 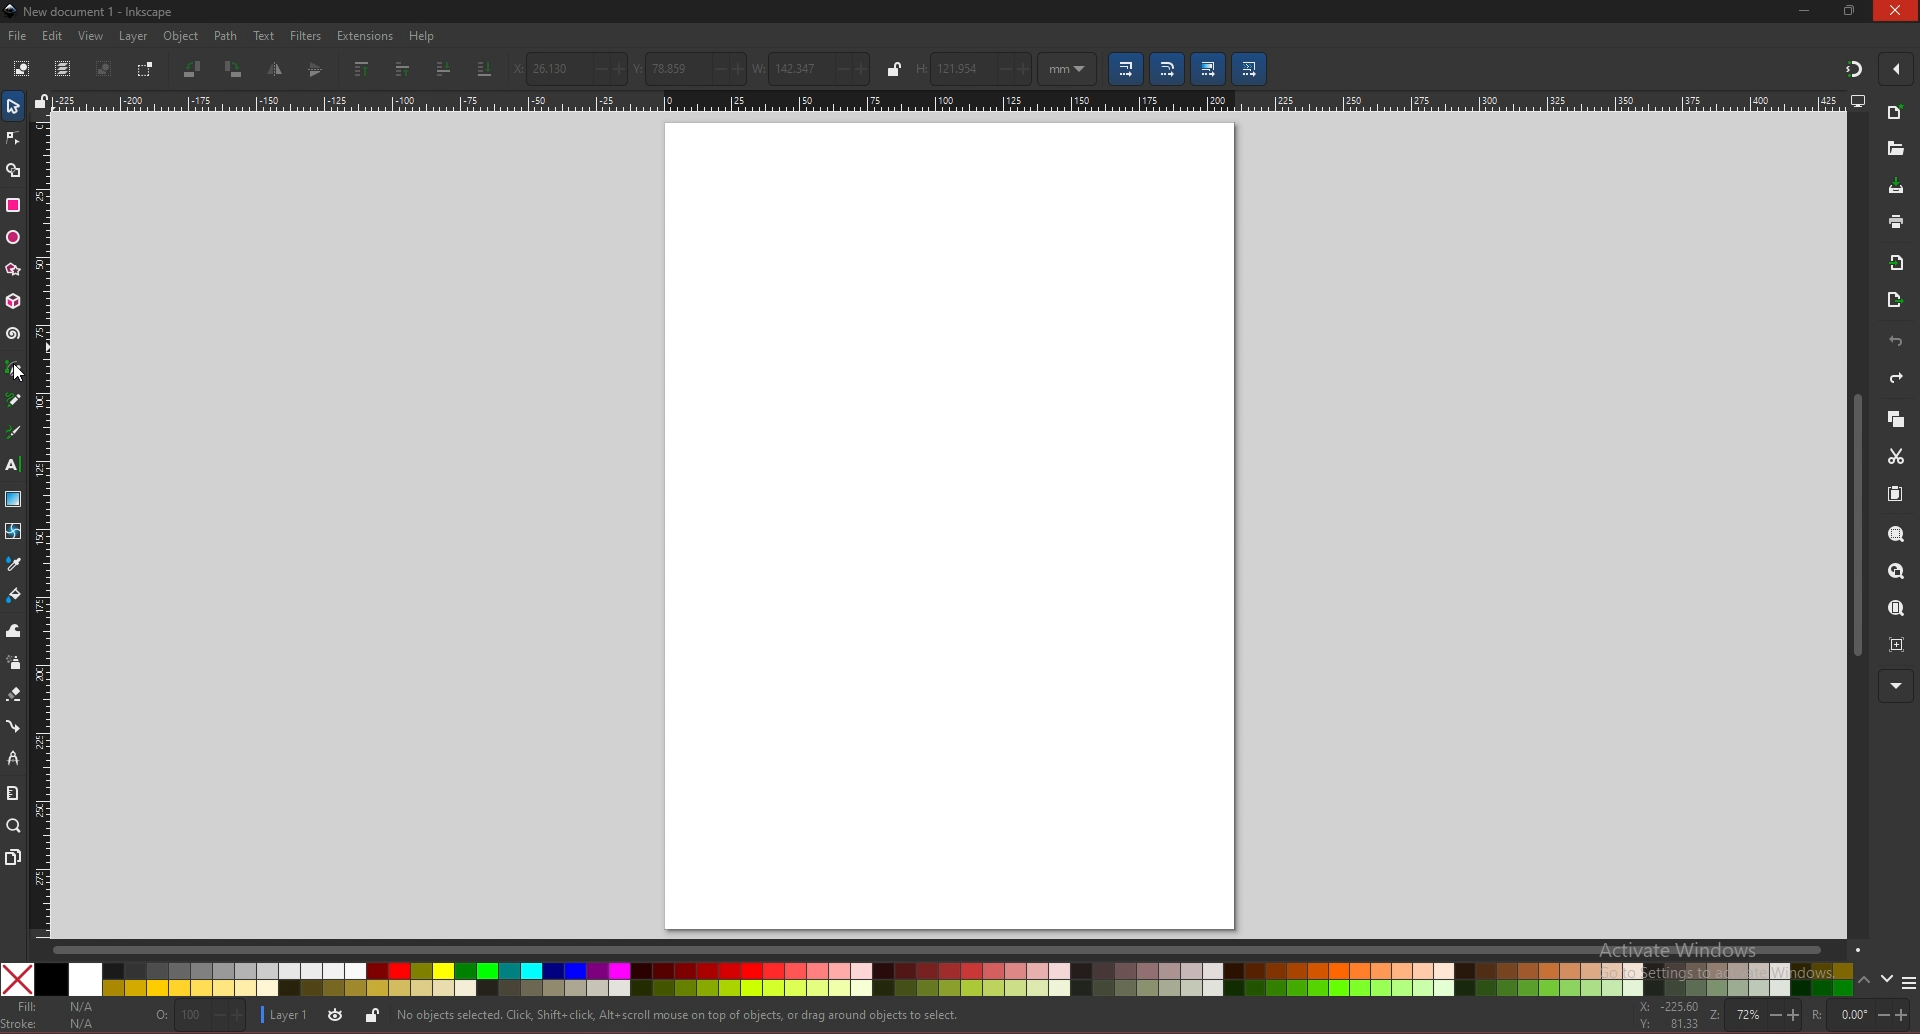 What do you see at coordinates (949, 524) in the screenshot?
I see `page` at bounding box center [949, 524].